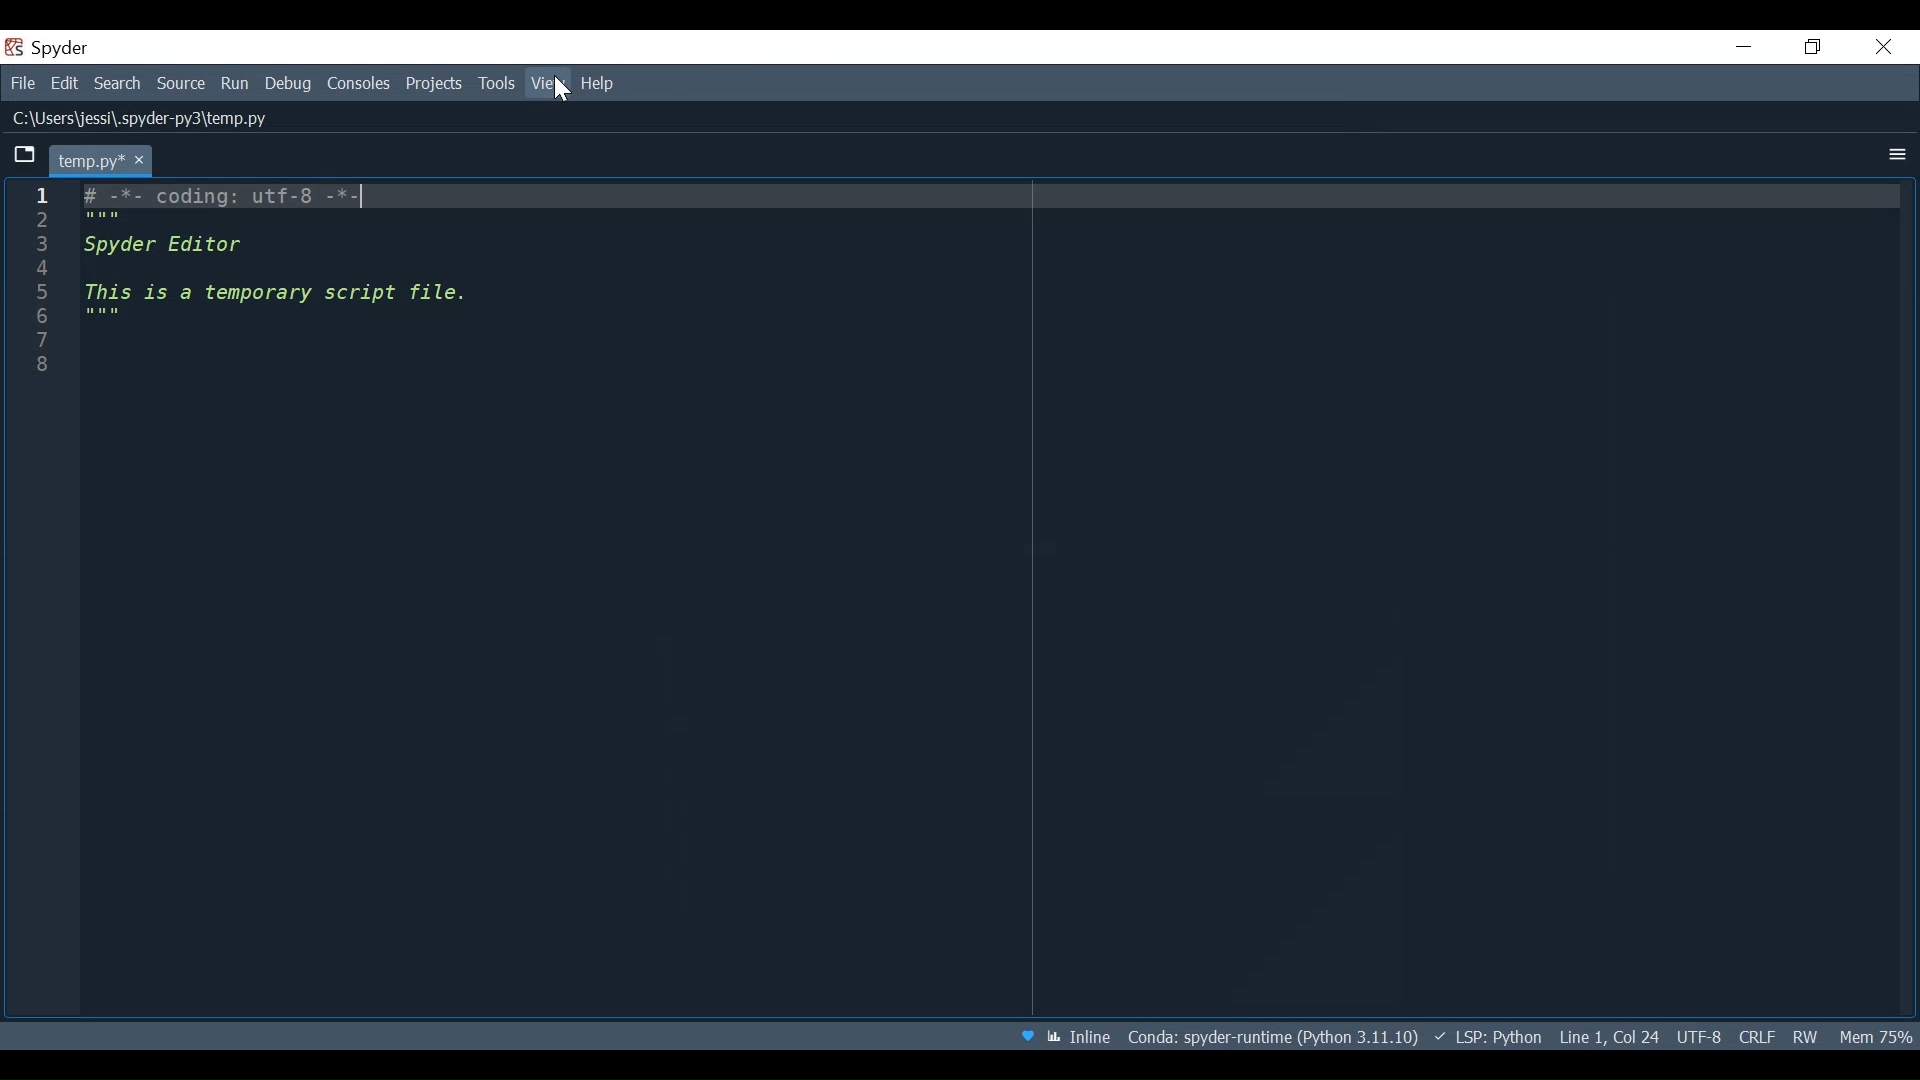 The height and width of the screenshot is (1080, 1920). I want to click on Source, so click(183, 83).